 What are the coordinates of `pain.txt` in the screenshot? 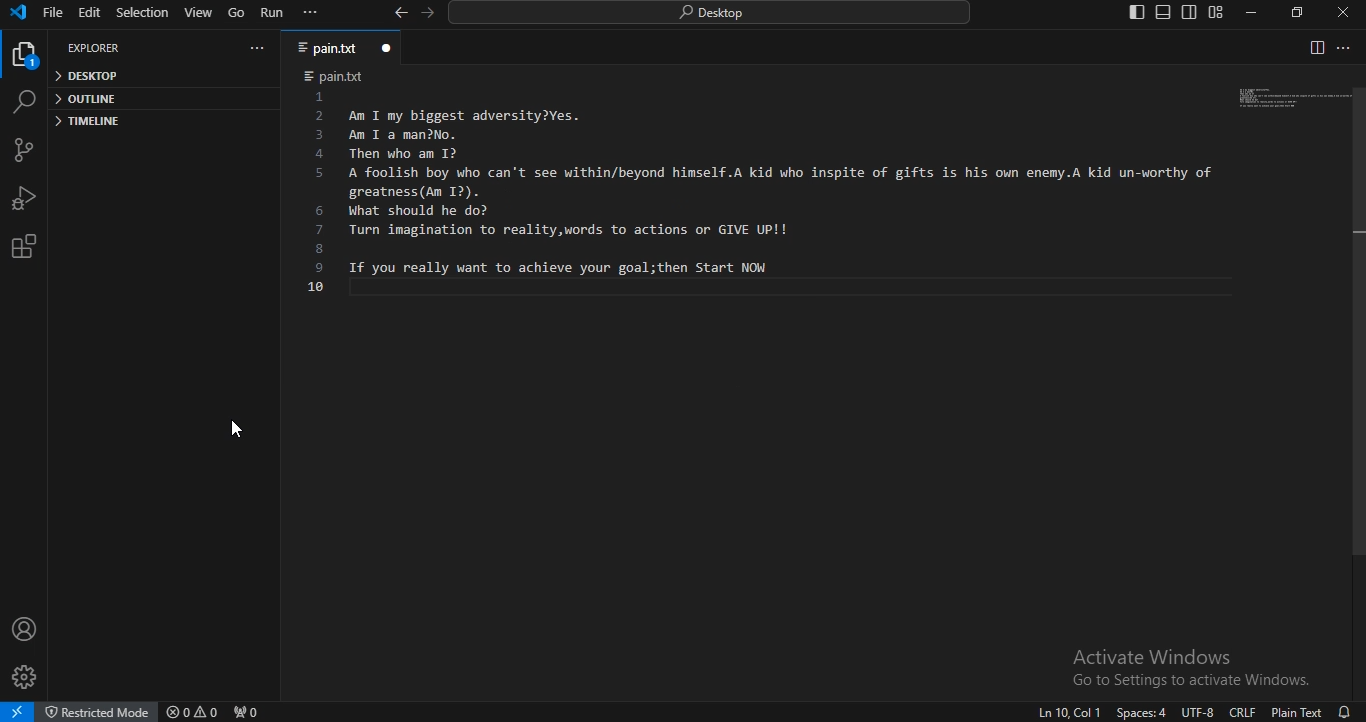 It's located at (341, 48).